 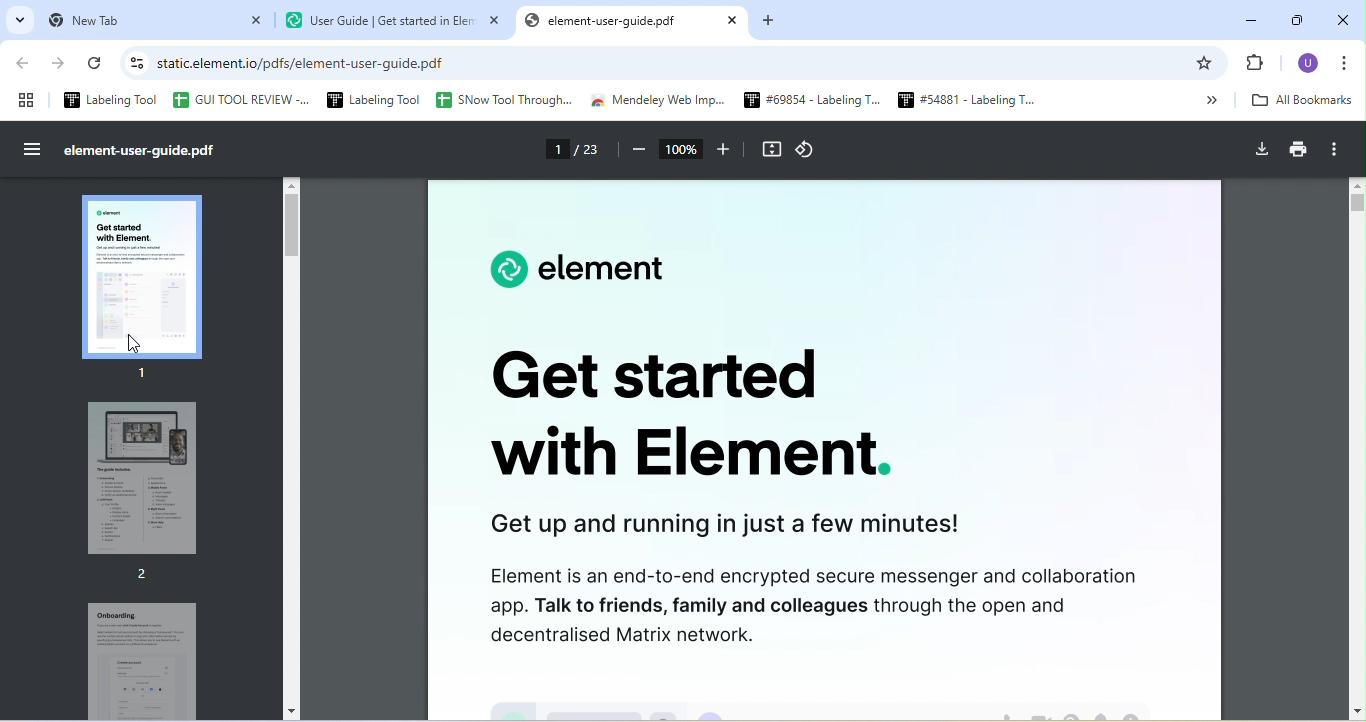 What do you see at coordinates (295, 226) in the screenshot?
I see `vertical scroll bar` at bounding box center [295, 226].